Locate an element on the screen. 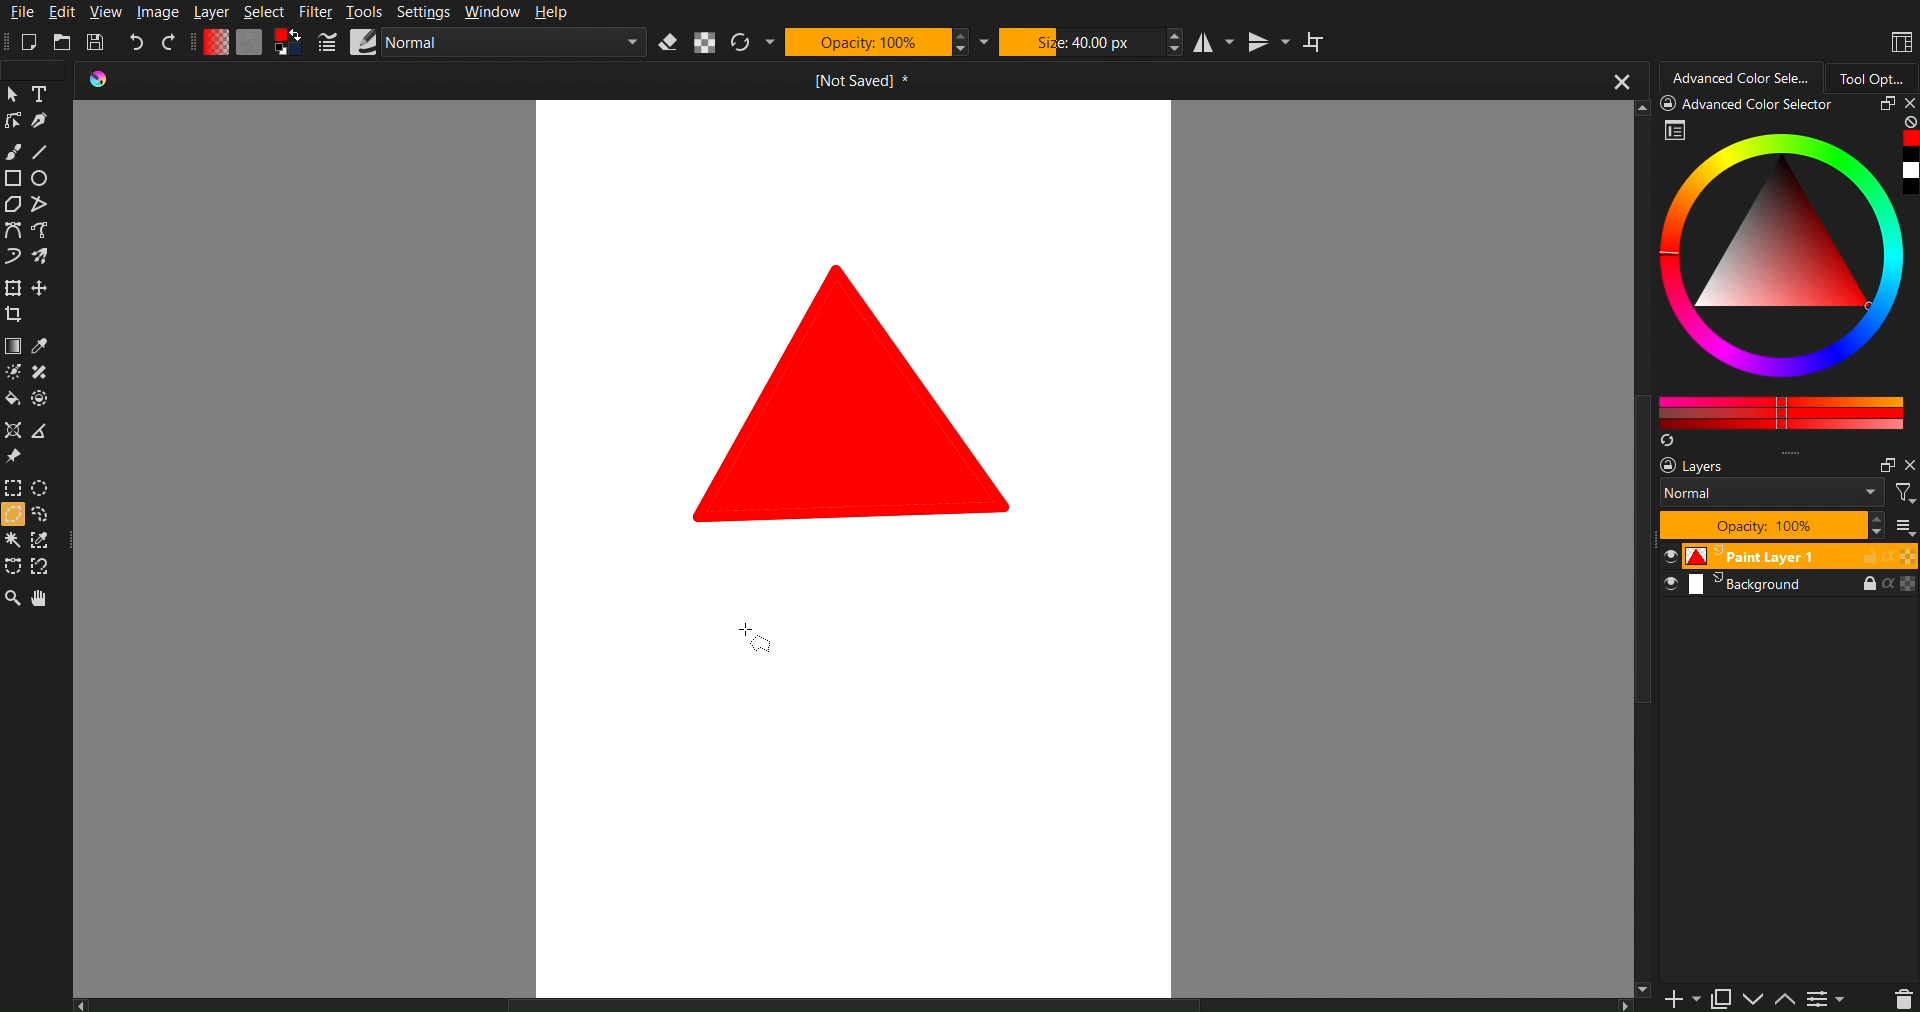  Brightness is located at coordinates (12, 372).